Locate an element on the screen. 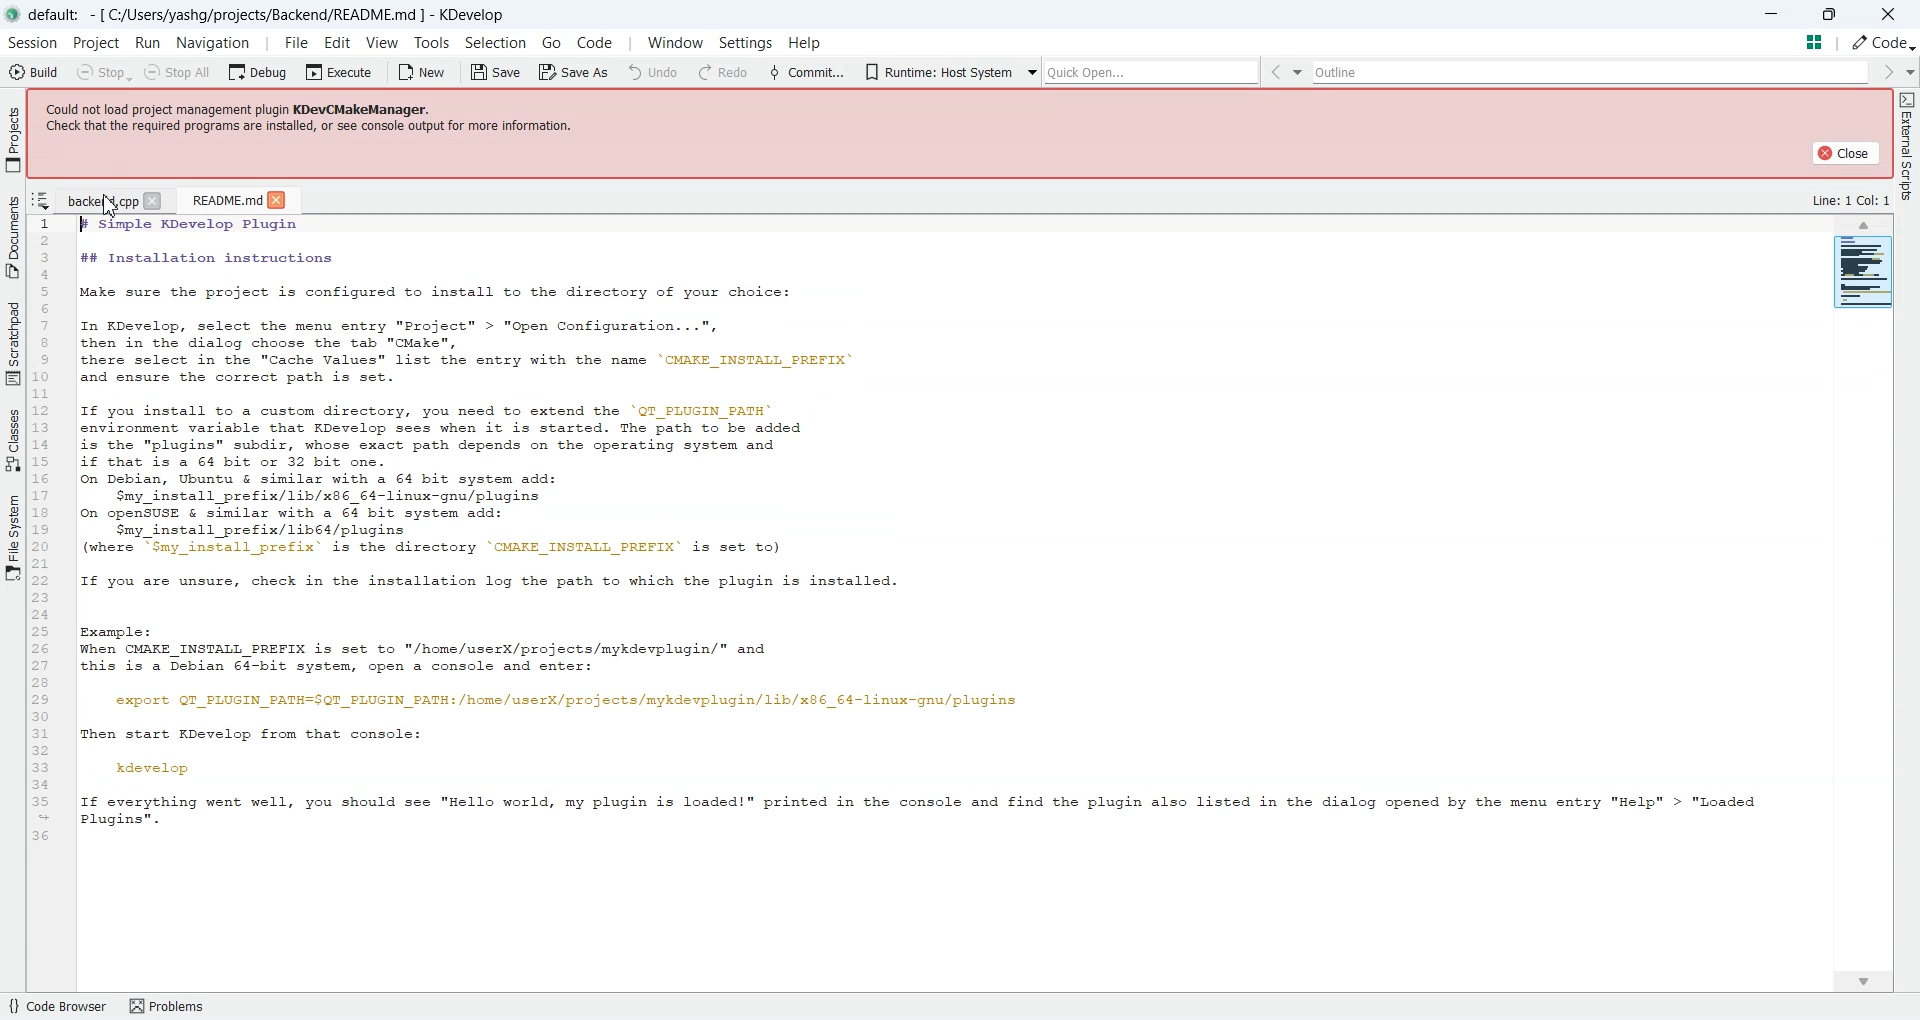 The height and width of the screenshot is (1020, 1920). Classes is located at coordinates (14, 439).